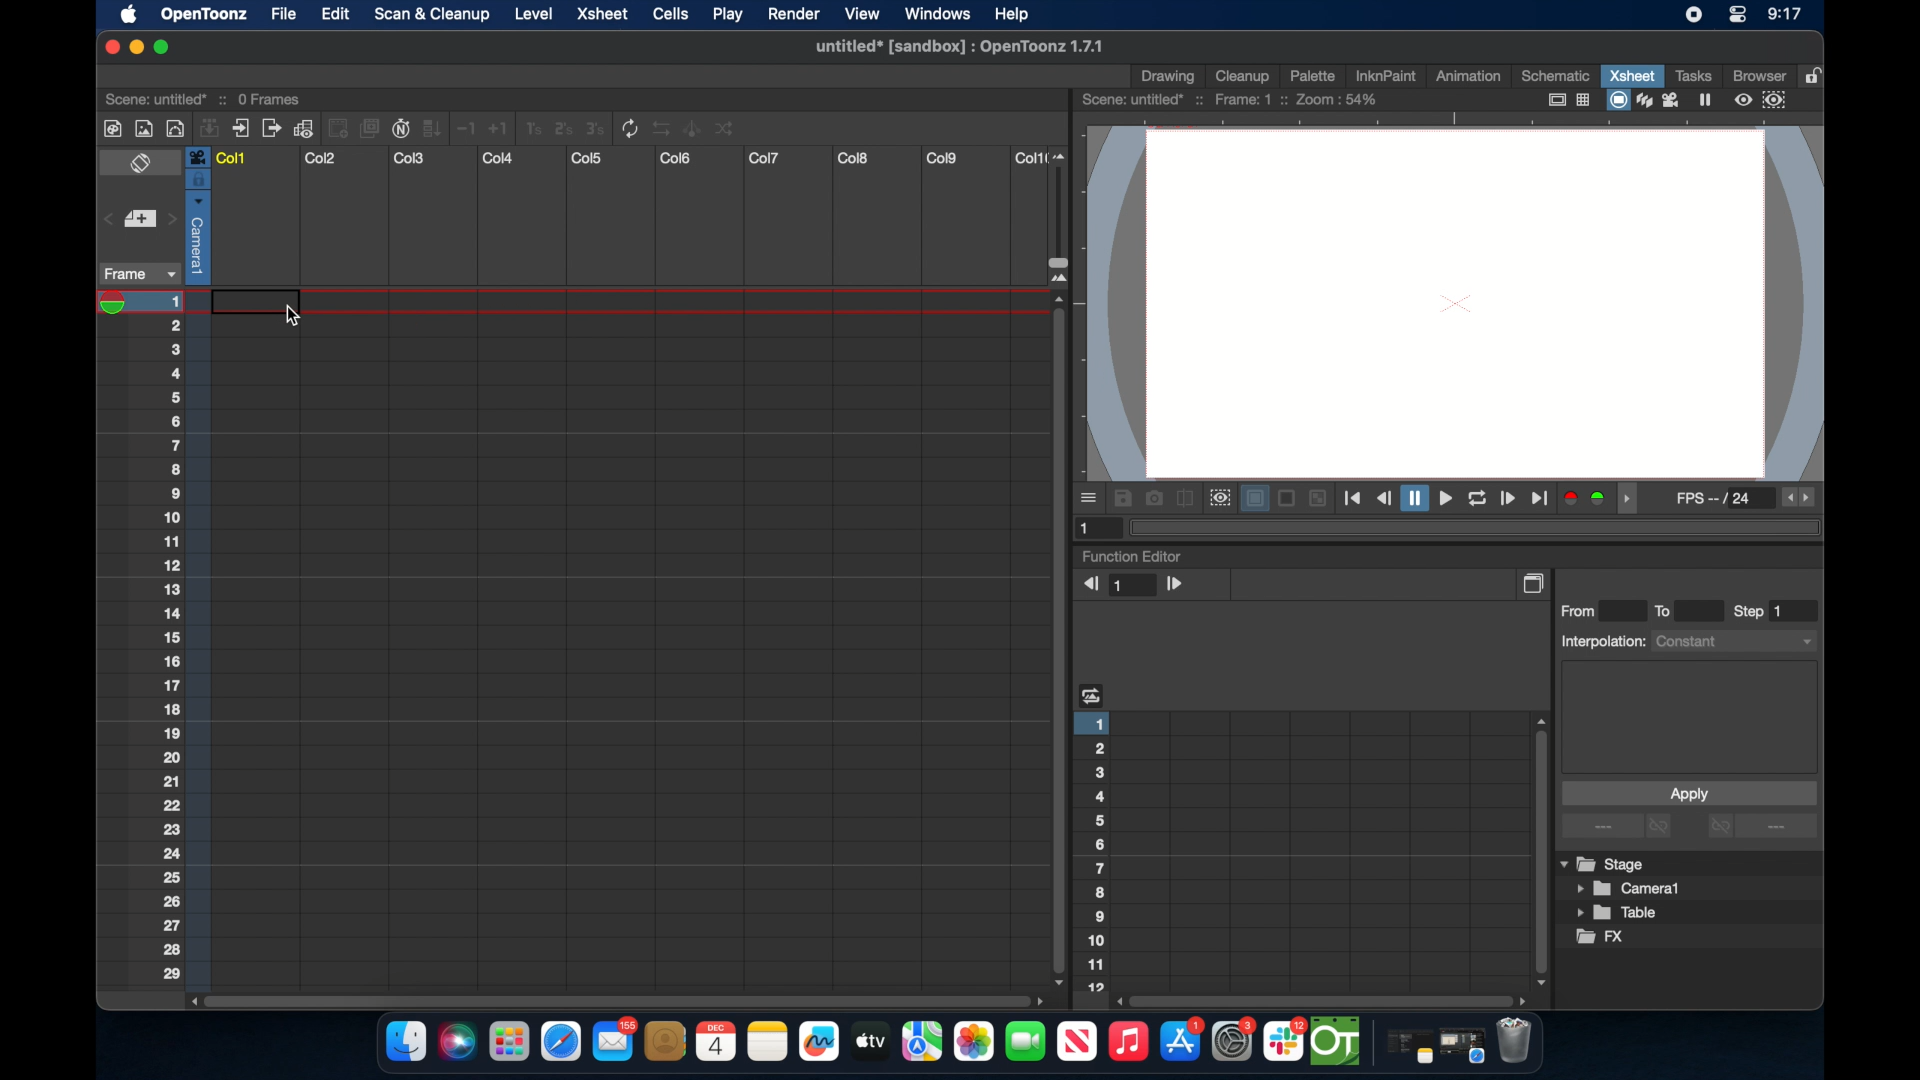  What do you see at coordinates (859, 14) in the screenshot?
I see `view` at bounding box center [859, 14].